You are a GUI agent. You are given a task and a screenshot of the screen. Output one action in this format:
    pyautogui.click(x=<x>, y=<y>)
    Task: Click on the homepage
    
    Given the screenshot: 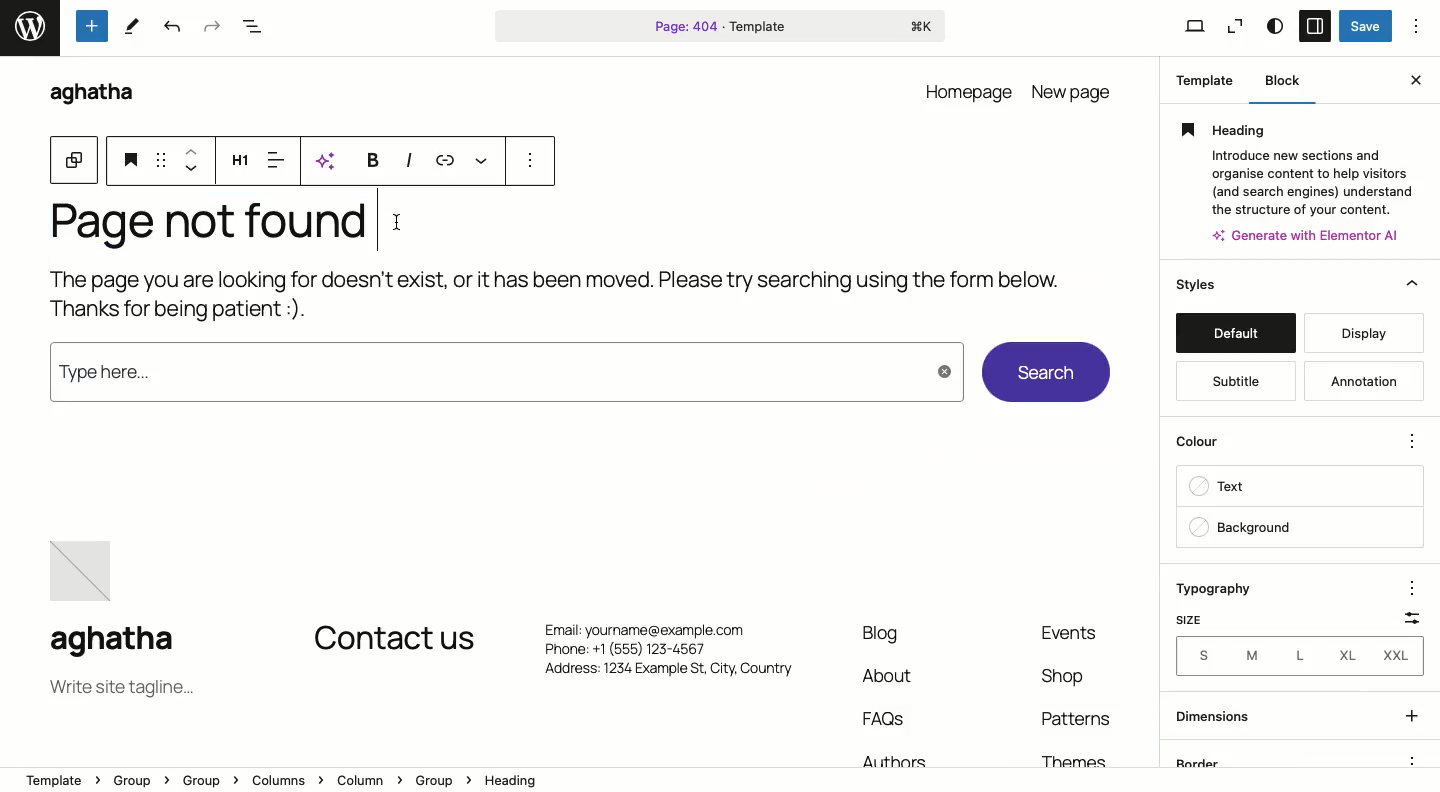 What is the action you would take?
    pyautogui.click(x=970, y=90)
    